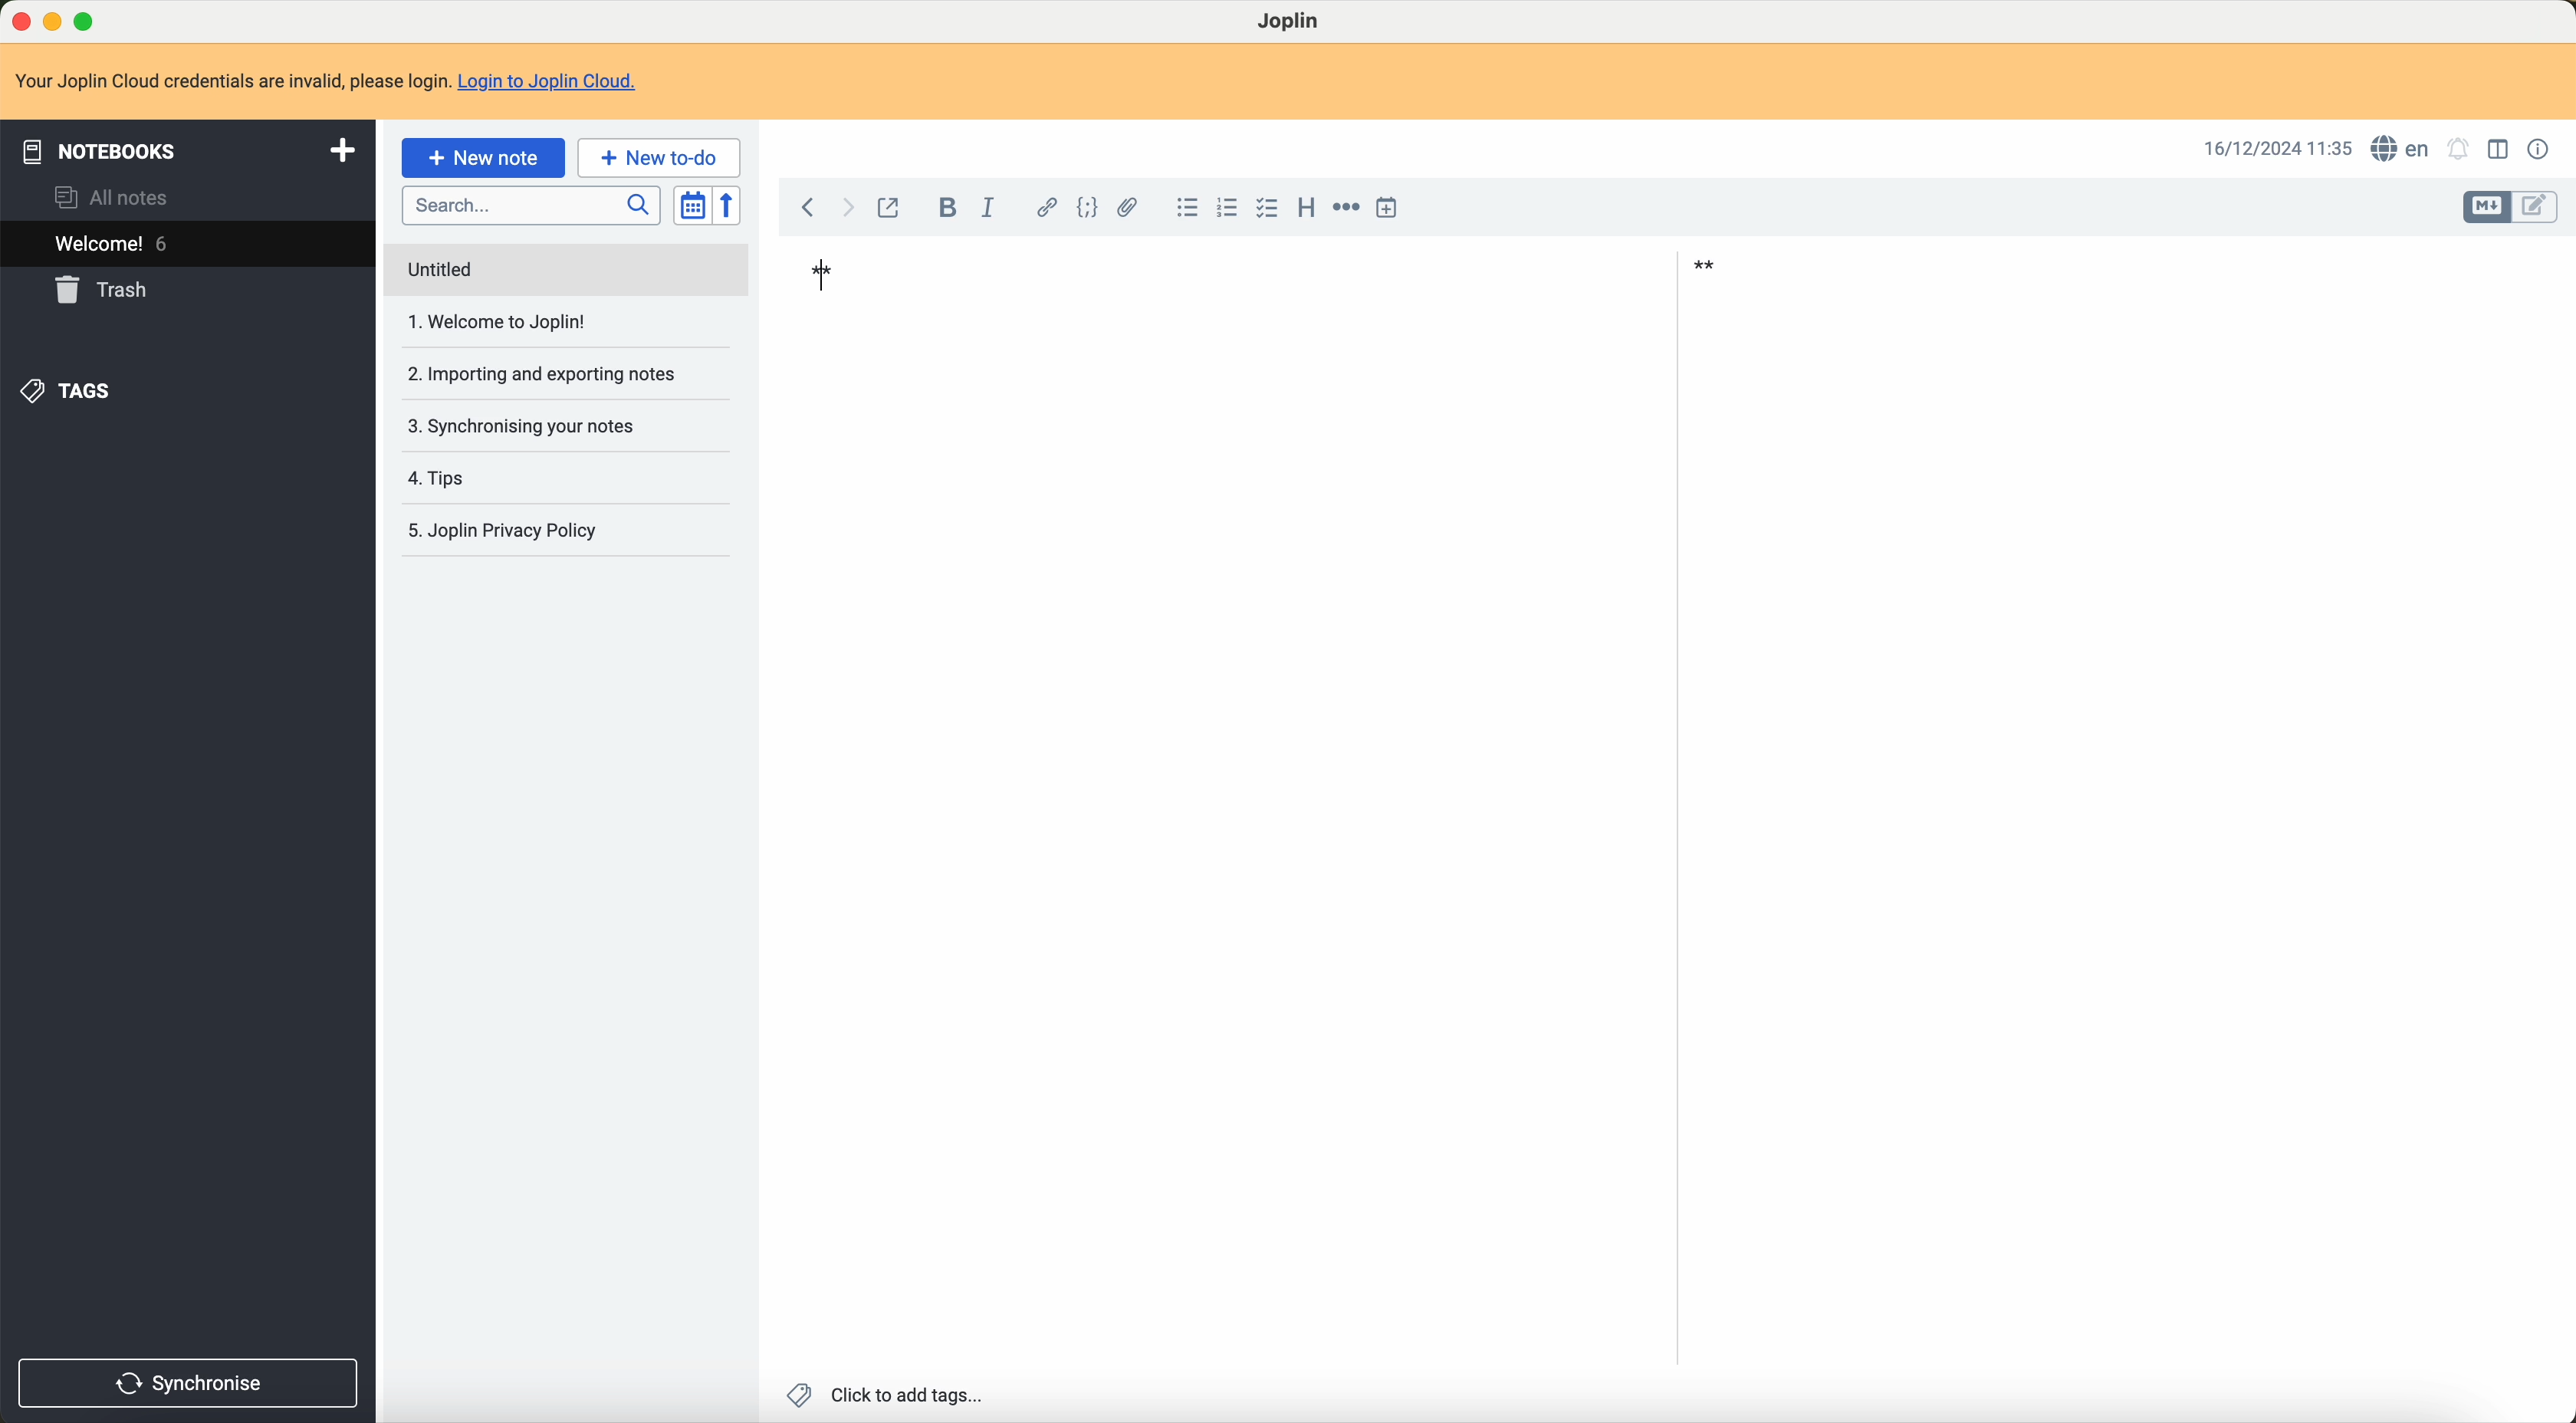 Image resolution: width=2576 pixels, height=1423 pixels. What do you see at coordinates (74, 390) in the screenshot?
I see `tags` at bounding box center [74, 390].